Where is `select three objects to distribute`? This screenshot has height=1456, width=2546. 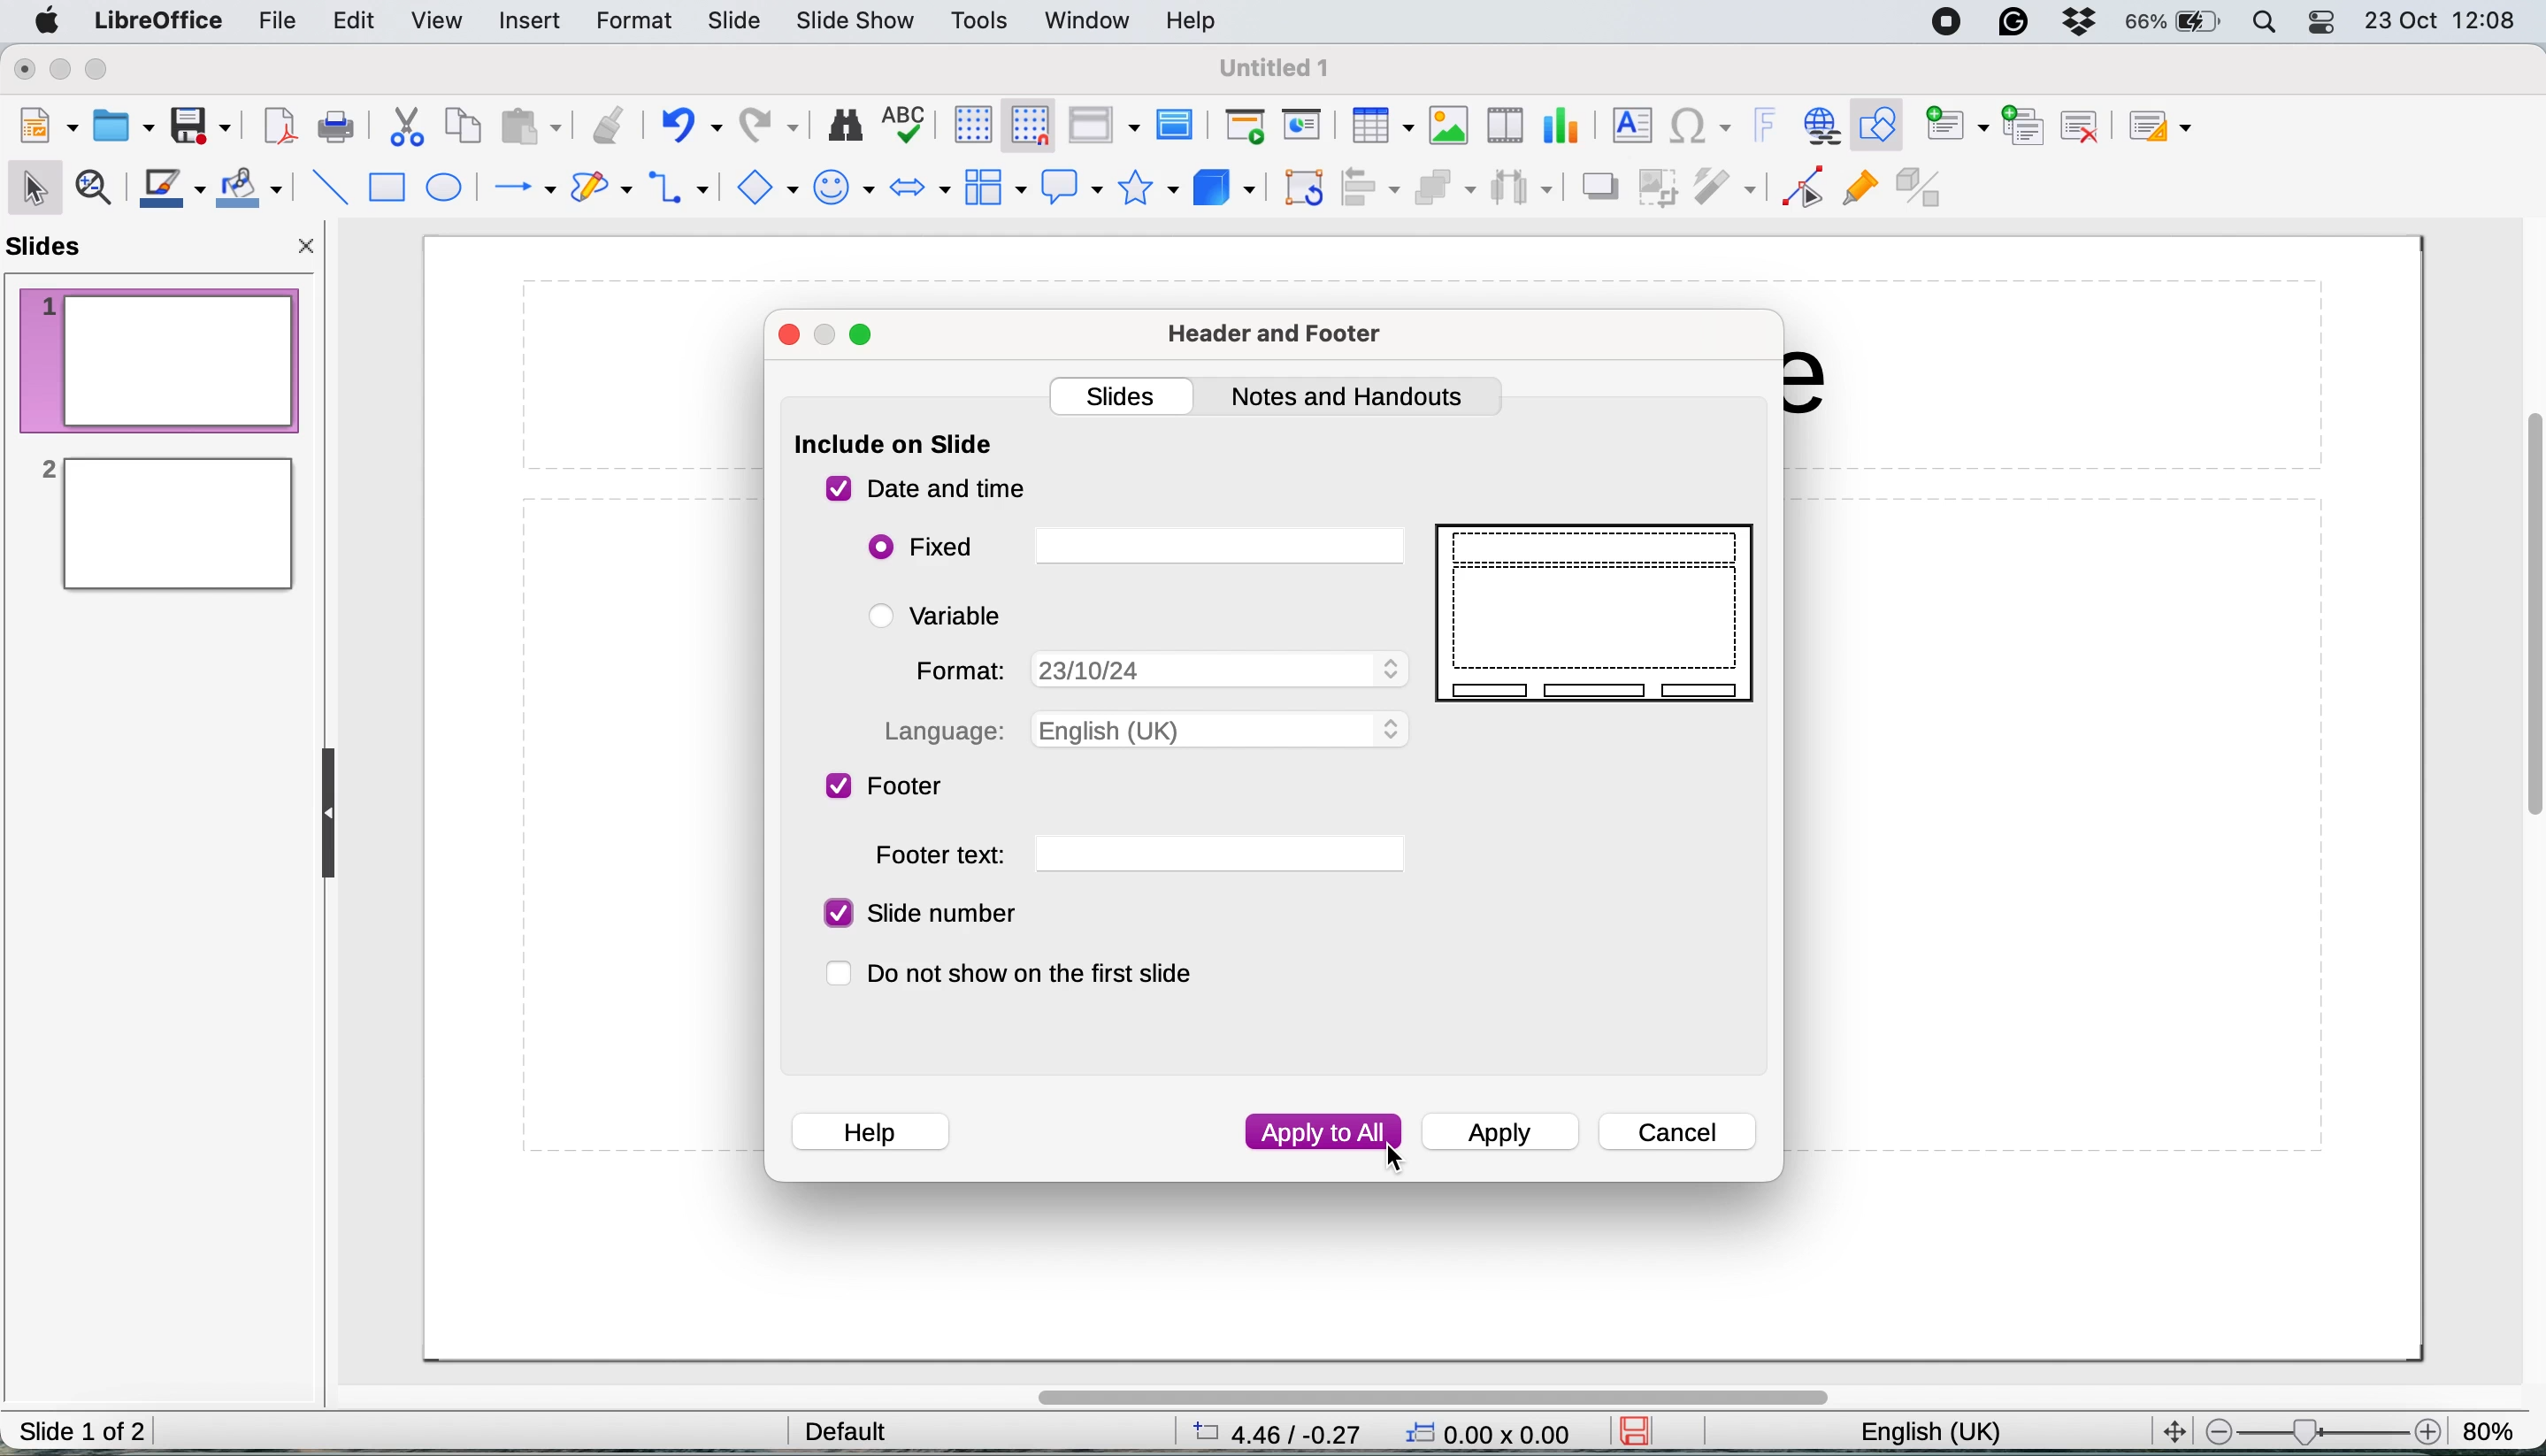
select three objects to distribute is located at coordinates (1522, 191).